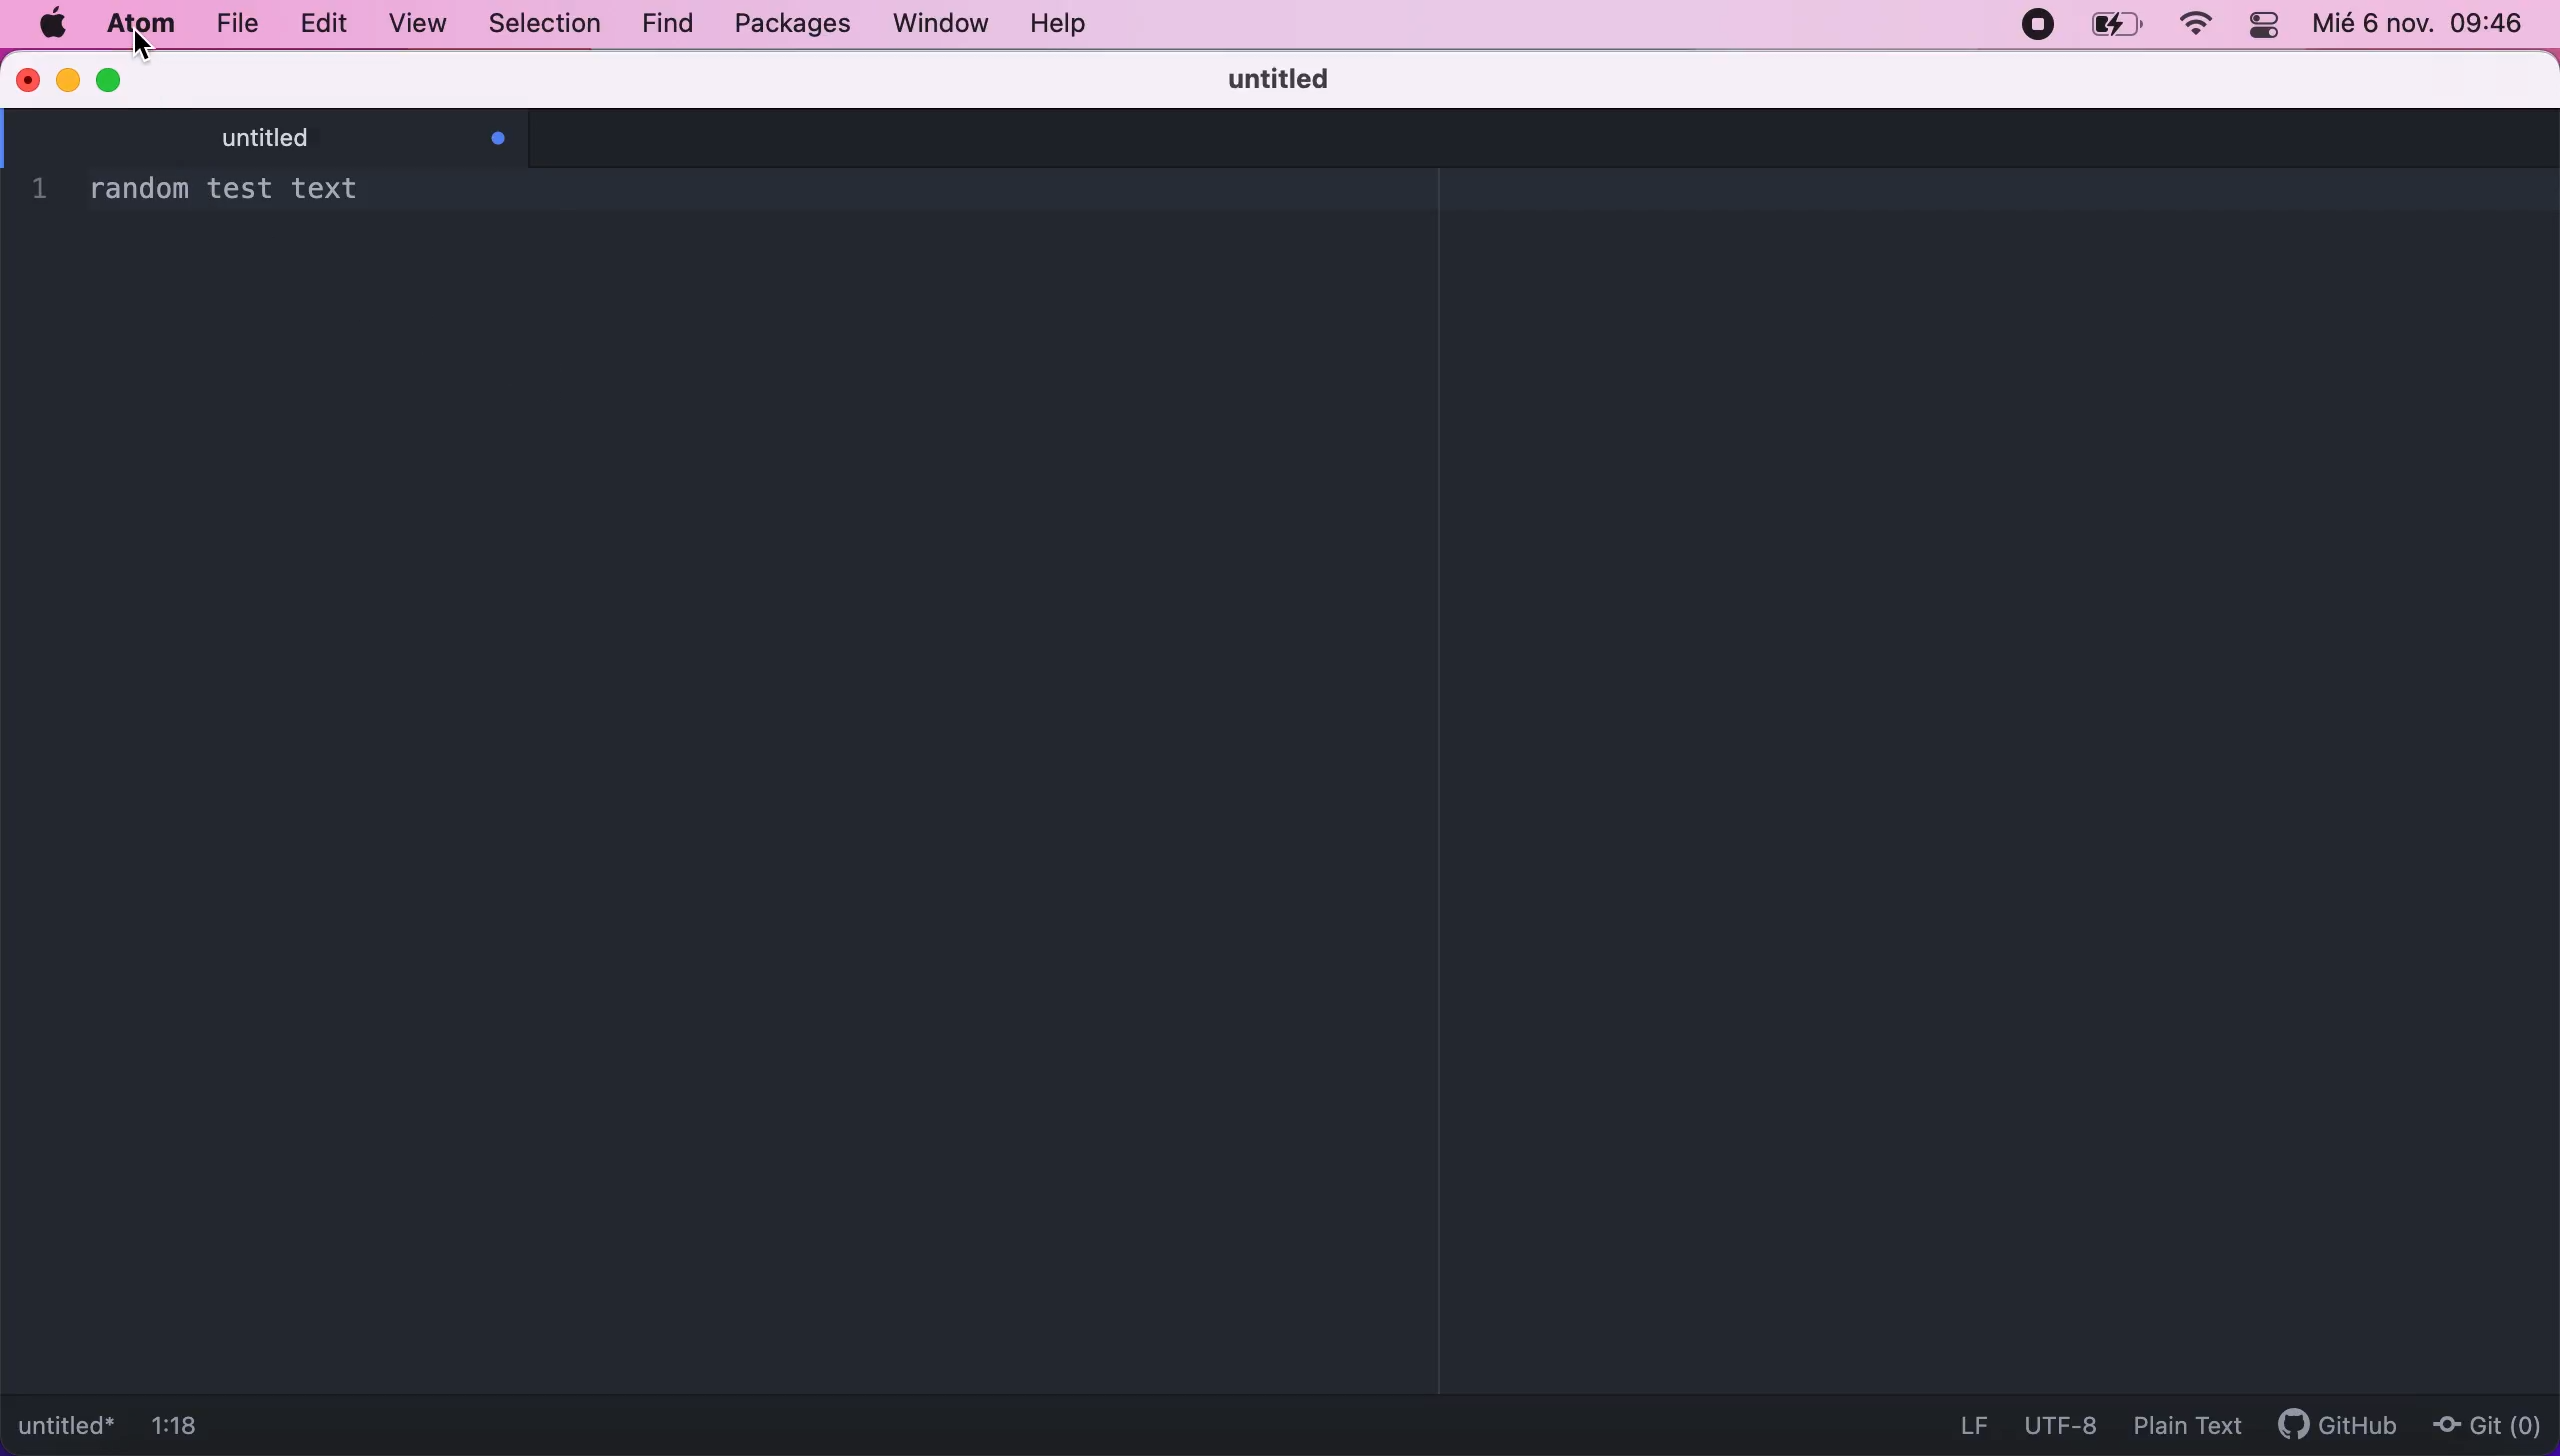  Describe the element at coordinates (2424, 27) in the screenshot. I see `Mié 6 nov. 09:46` at that location.